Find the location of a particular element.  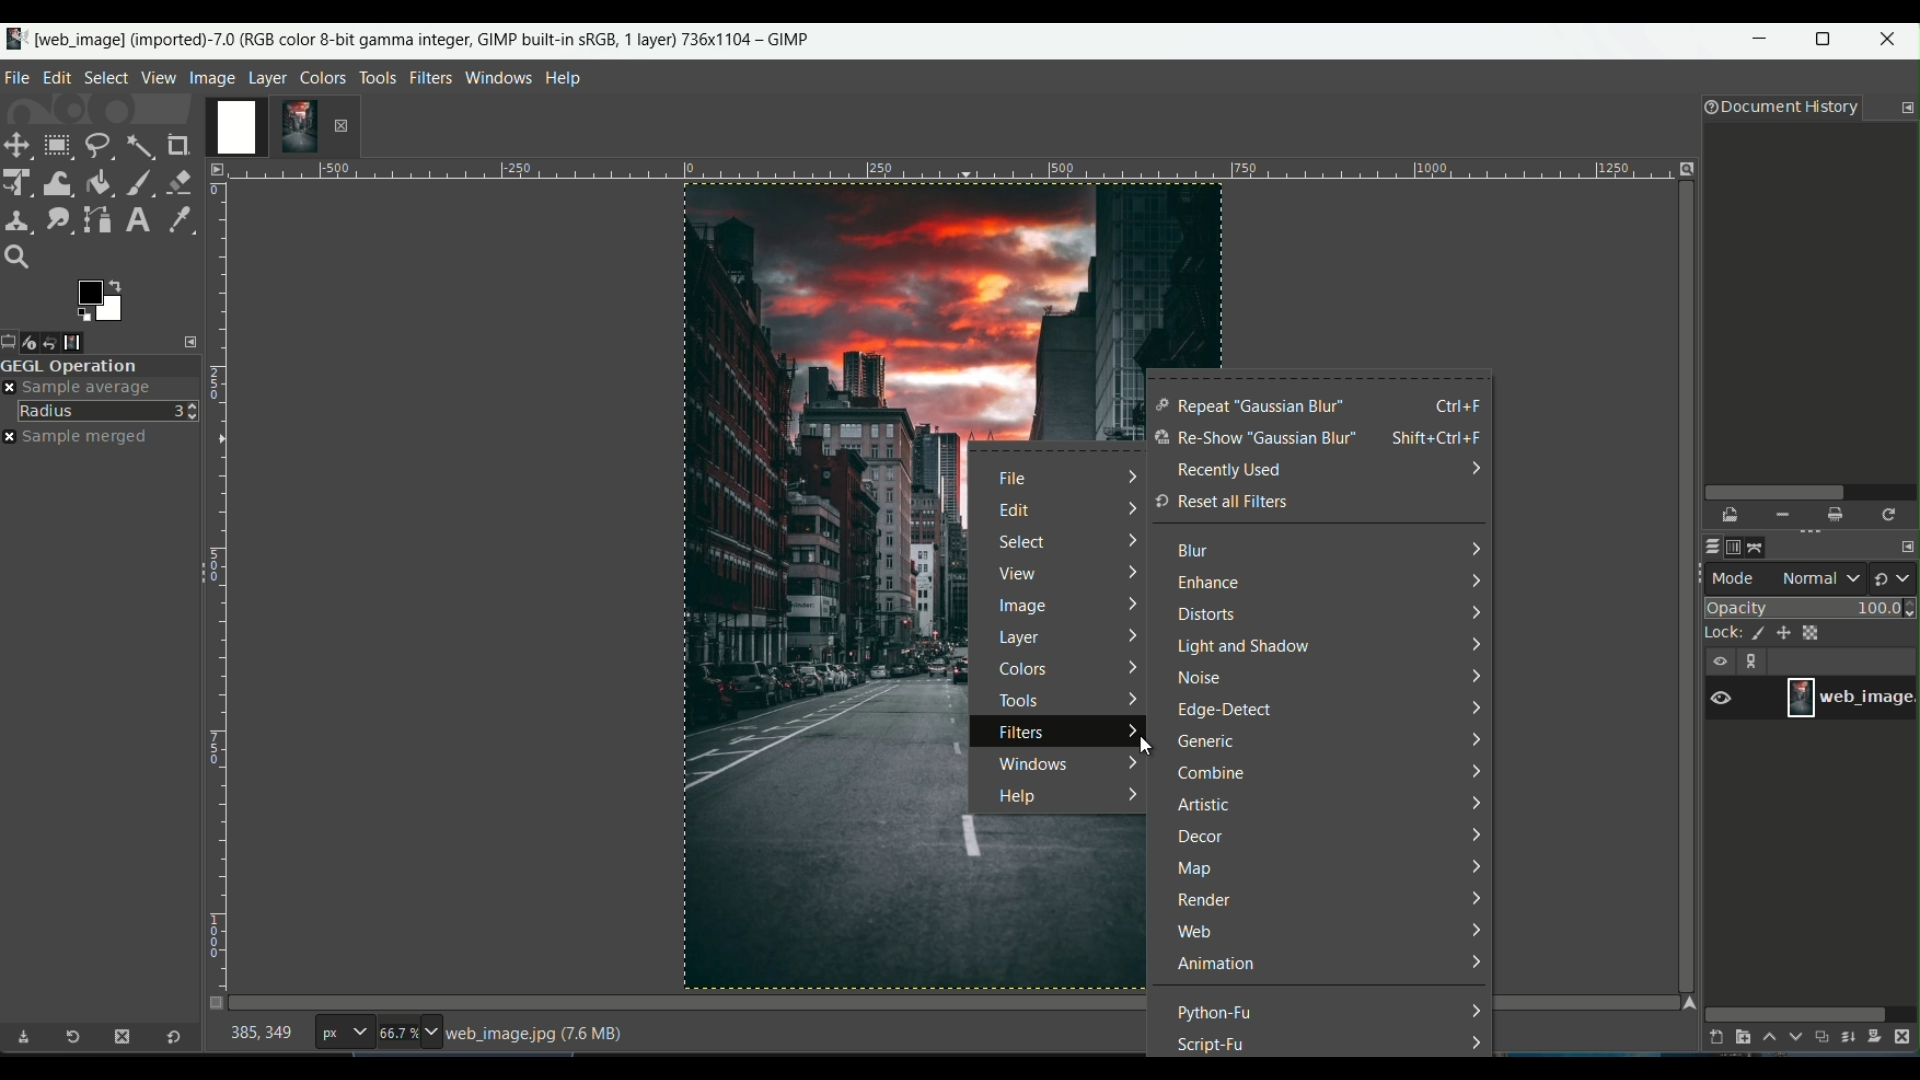

configure this tab is located at coordinates (1907, 108).